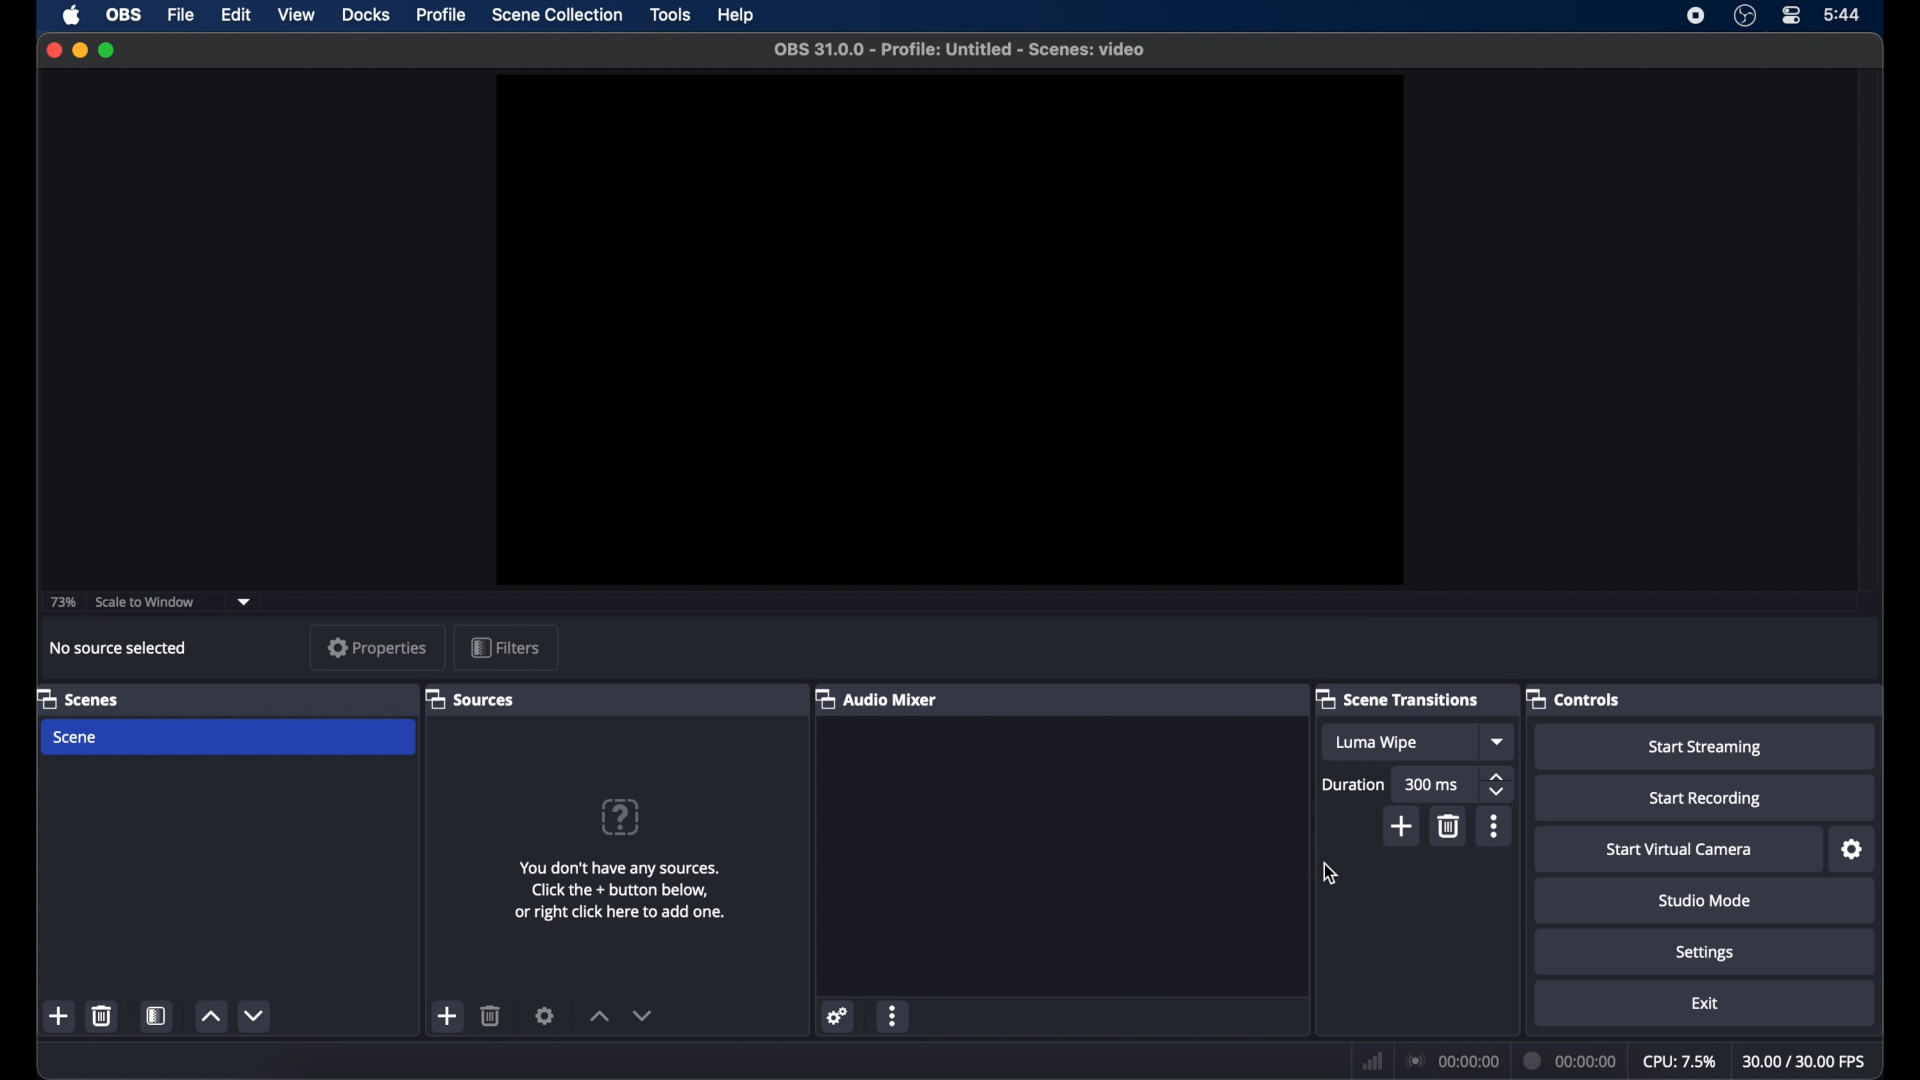  Describe the element at coordinates (1494, 826) in the screenshot. I see `more options` at that location.